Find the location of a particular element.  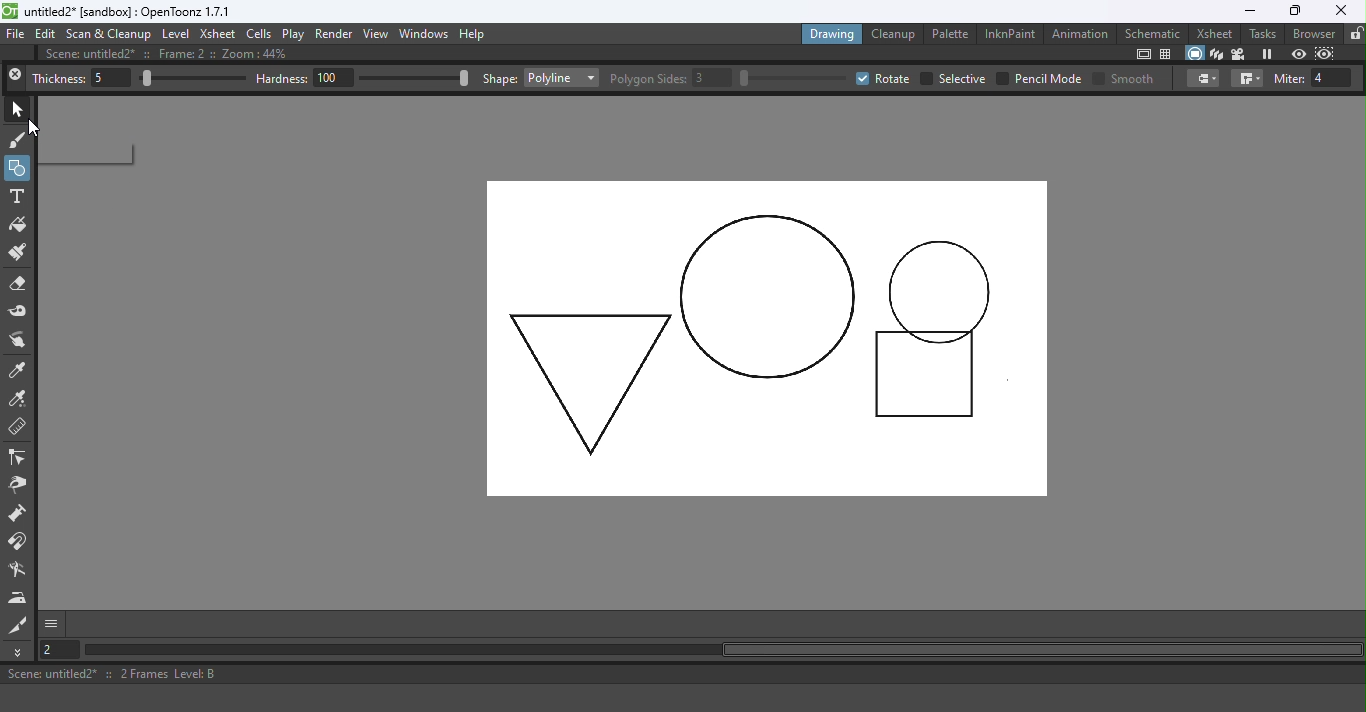

File is located at coordinates (16, 35).